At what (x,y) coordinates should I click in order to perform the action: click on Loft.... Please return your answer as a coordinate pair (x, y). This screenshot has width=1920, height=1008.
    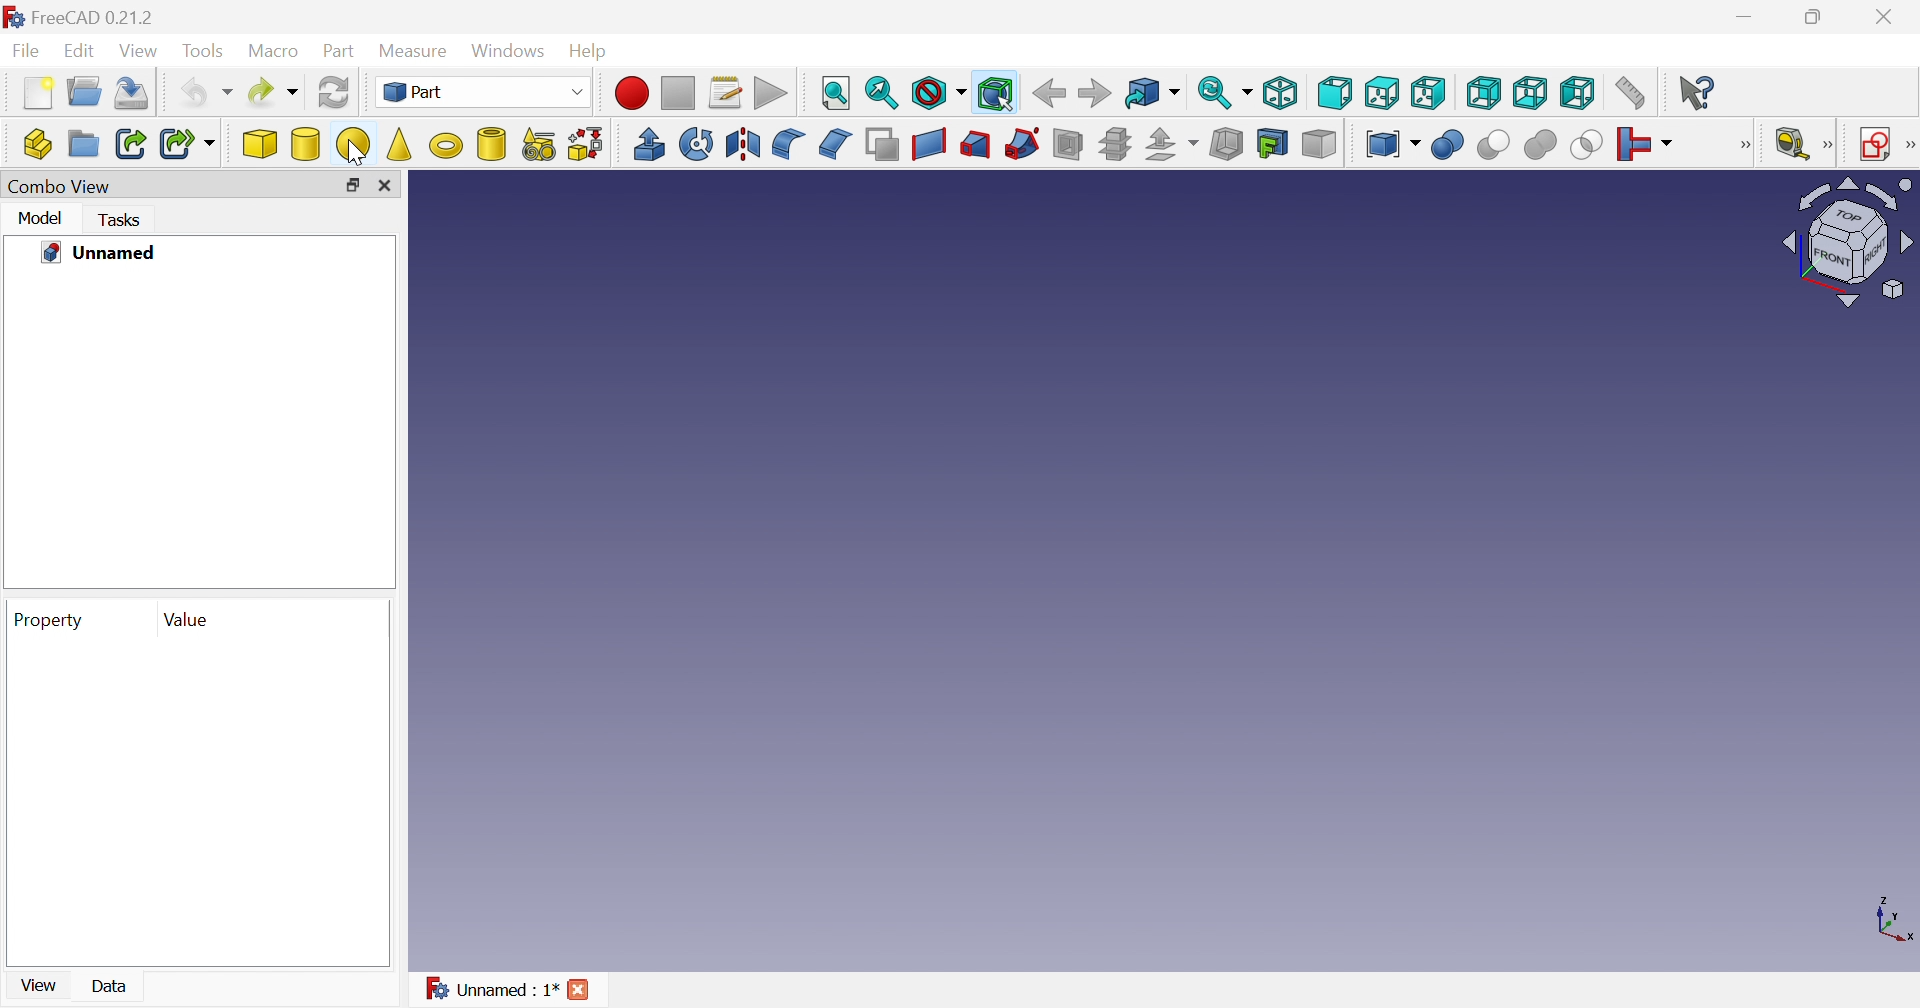
    Looking at the image, I should click on (975, 143).